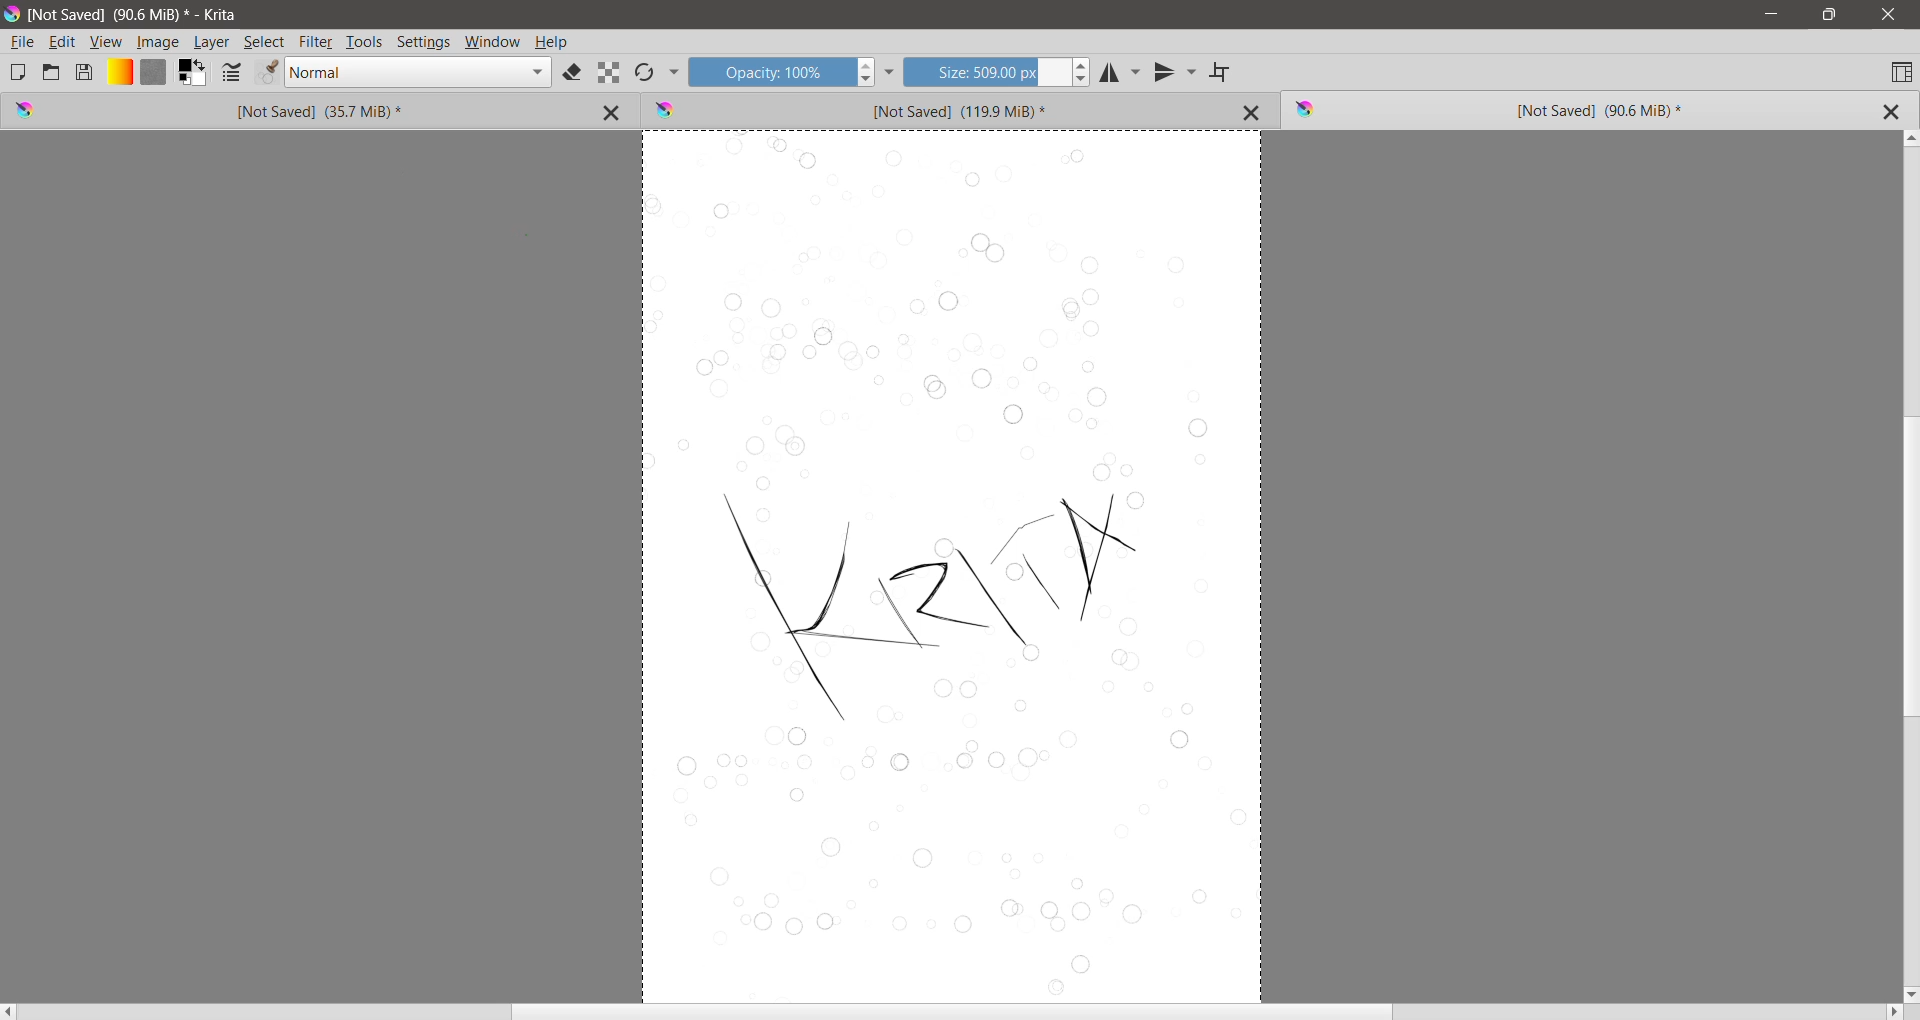 Image resolution: width=1920 pixels, height=1020 pixels. I want to click on Settings, so click(424, 43).